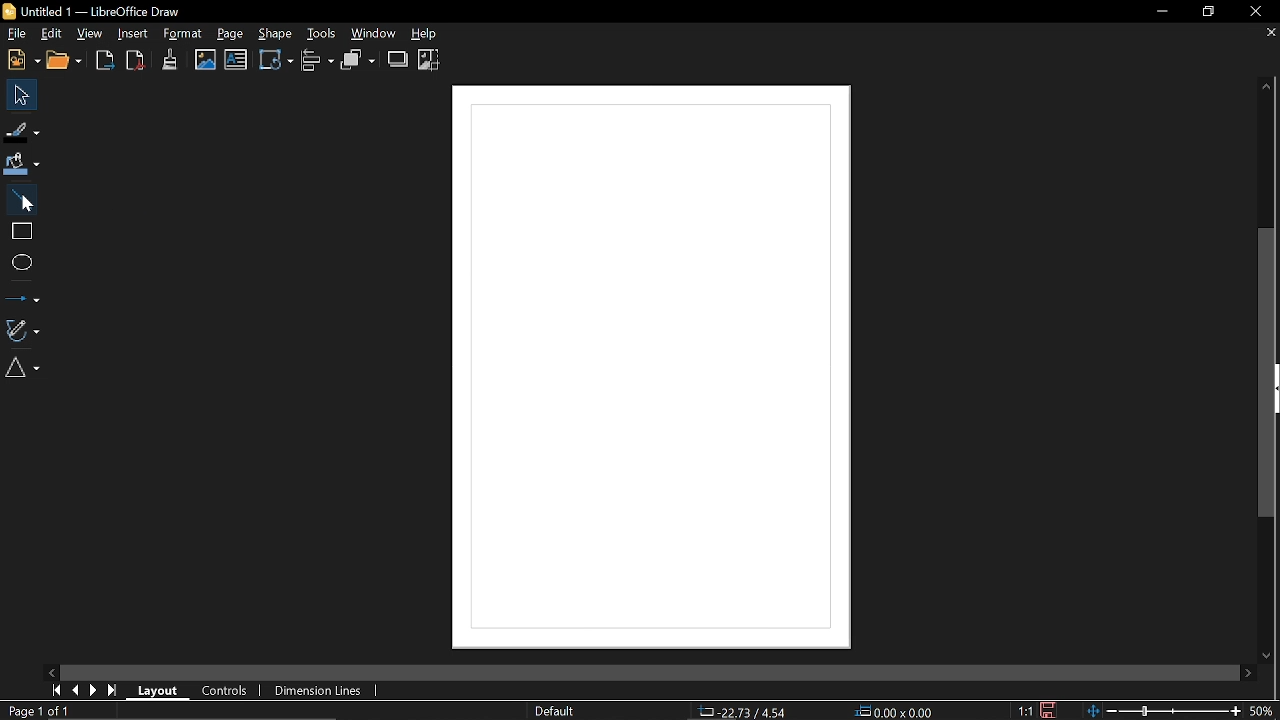  I want to click on ELlipse, so click(21, 262).